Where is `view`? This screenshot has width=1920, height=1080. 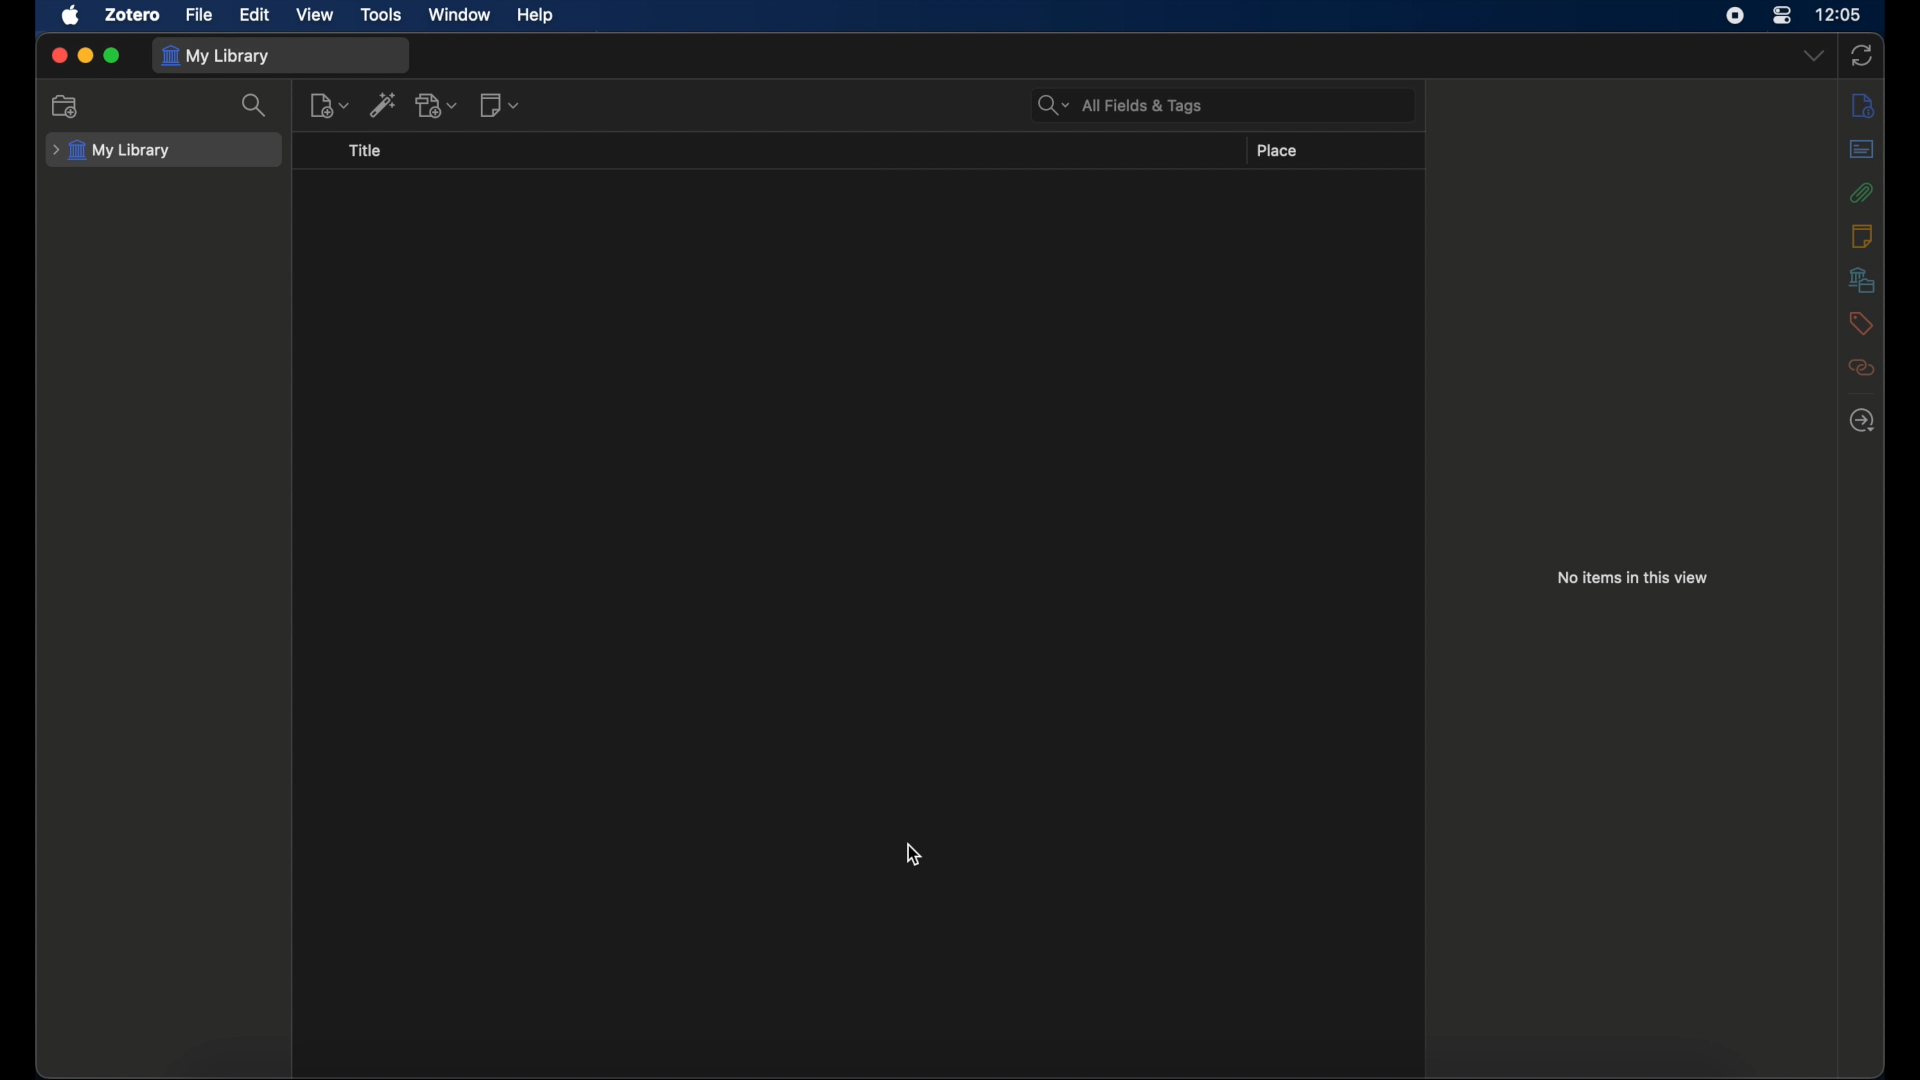 view is located at coordinates (317, 15).